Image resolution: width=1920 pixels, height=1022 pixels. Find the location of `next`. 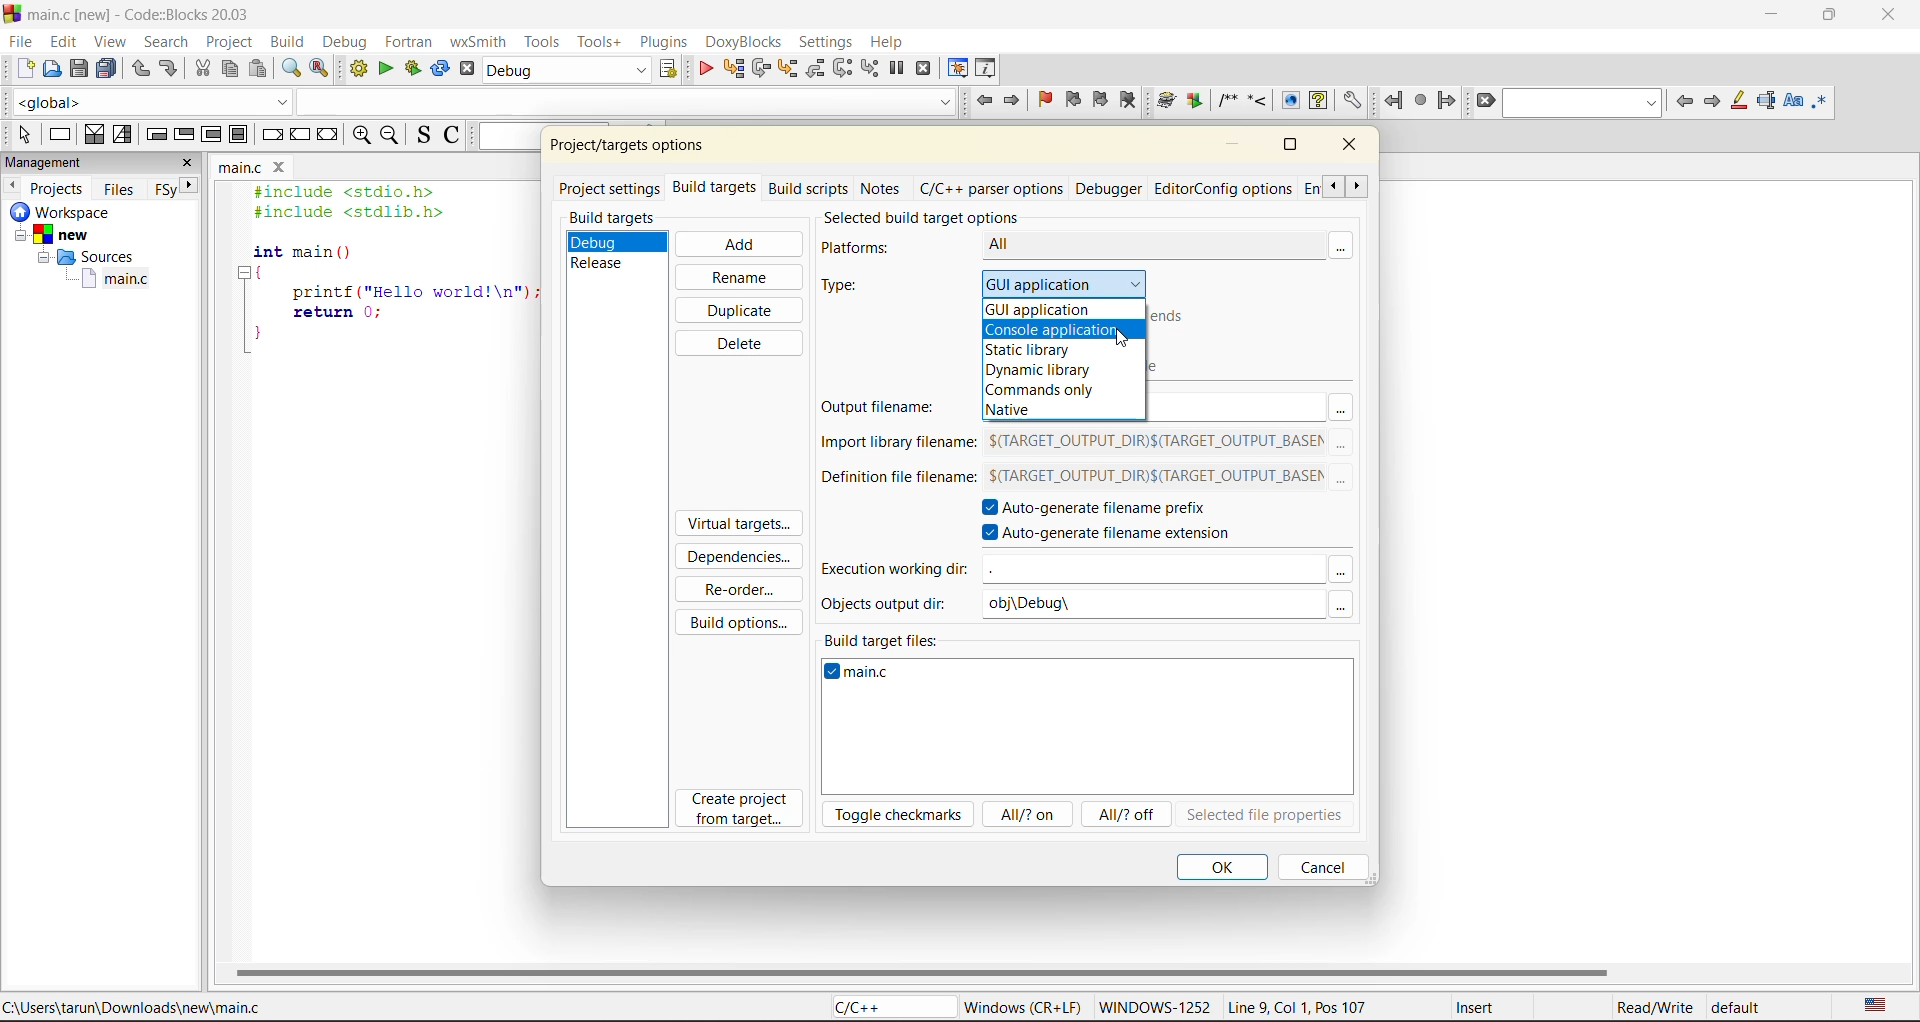

next is located at coordinates (192, 185).